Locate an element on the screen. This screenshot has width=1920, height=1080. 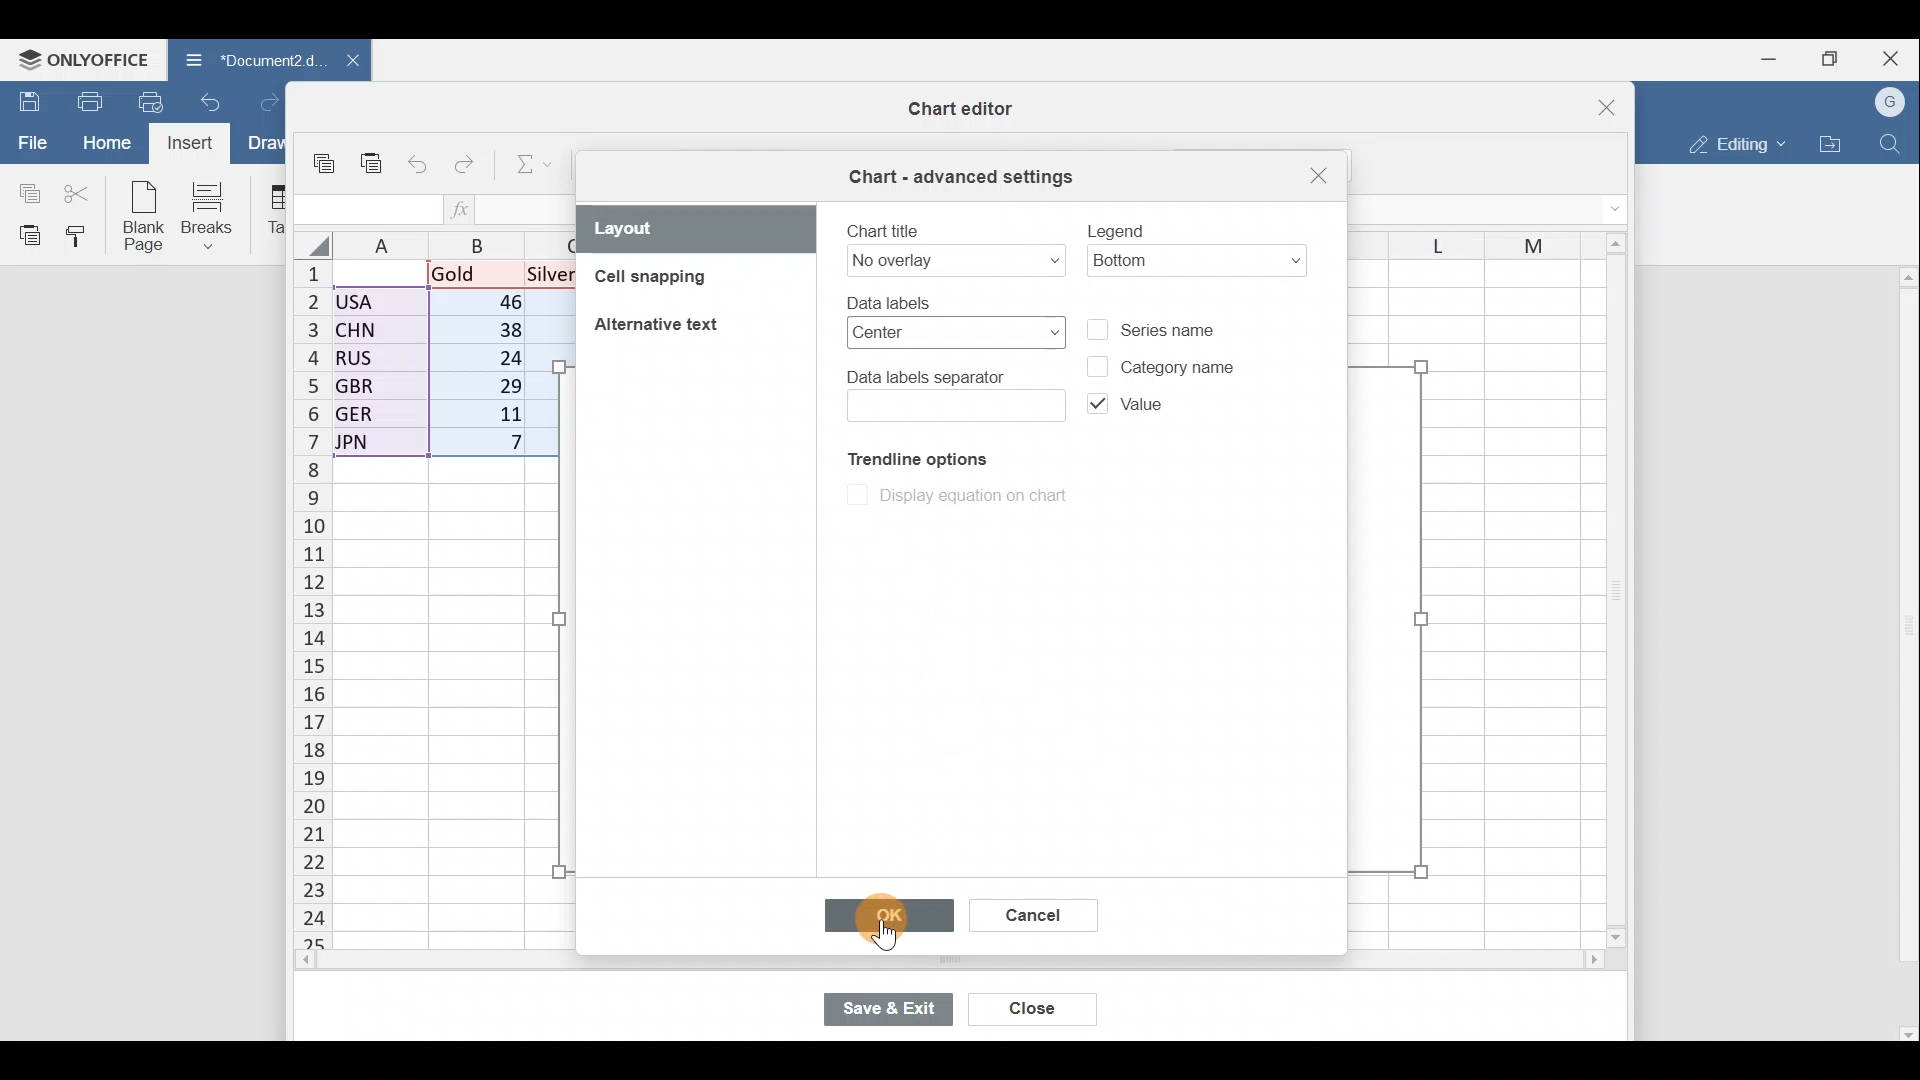
Alternative text is located at coordinates (661, 323).